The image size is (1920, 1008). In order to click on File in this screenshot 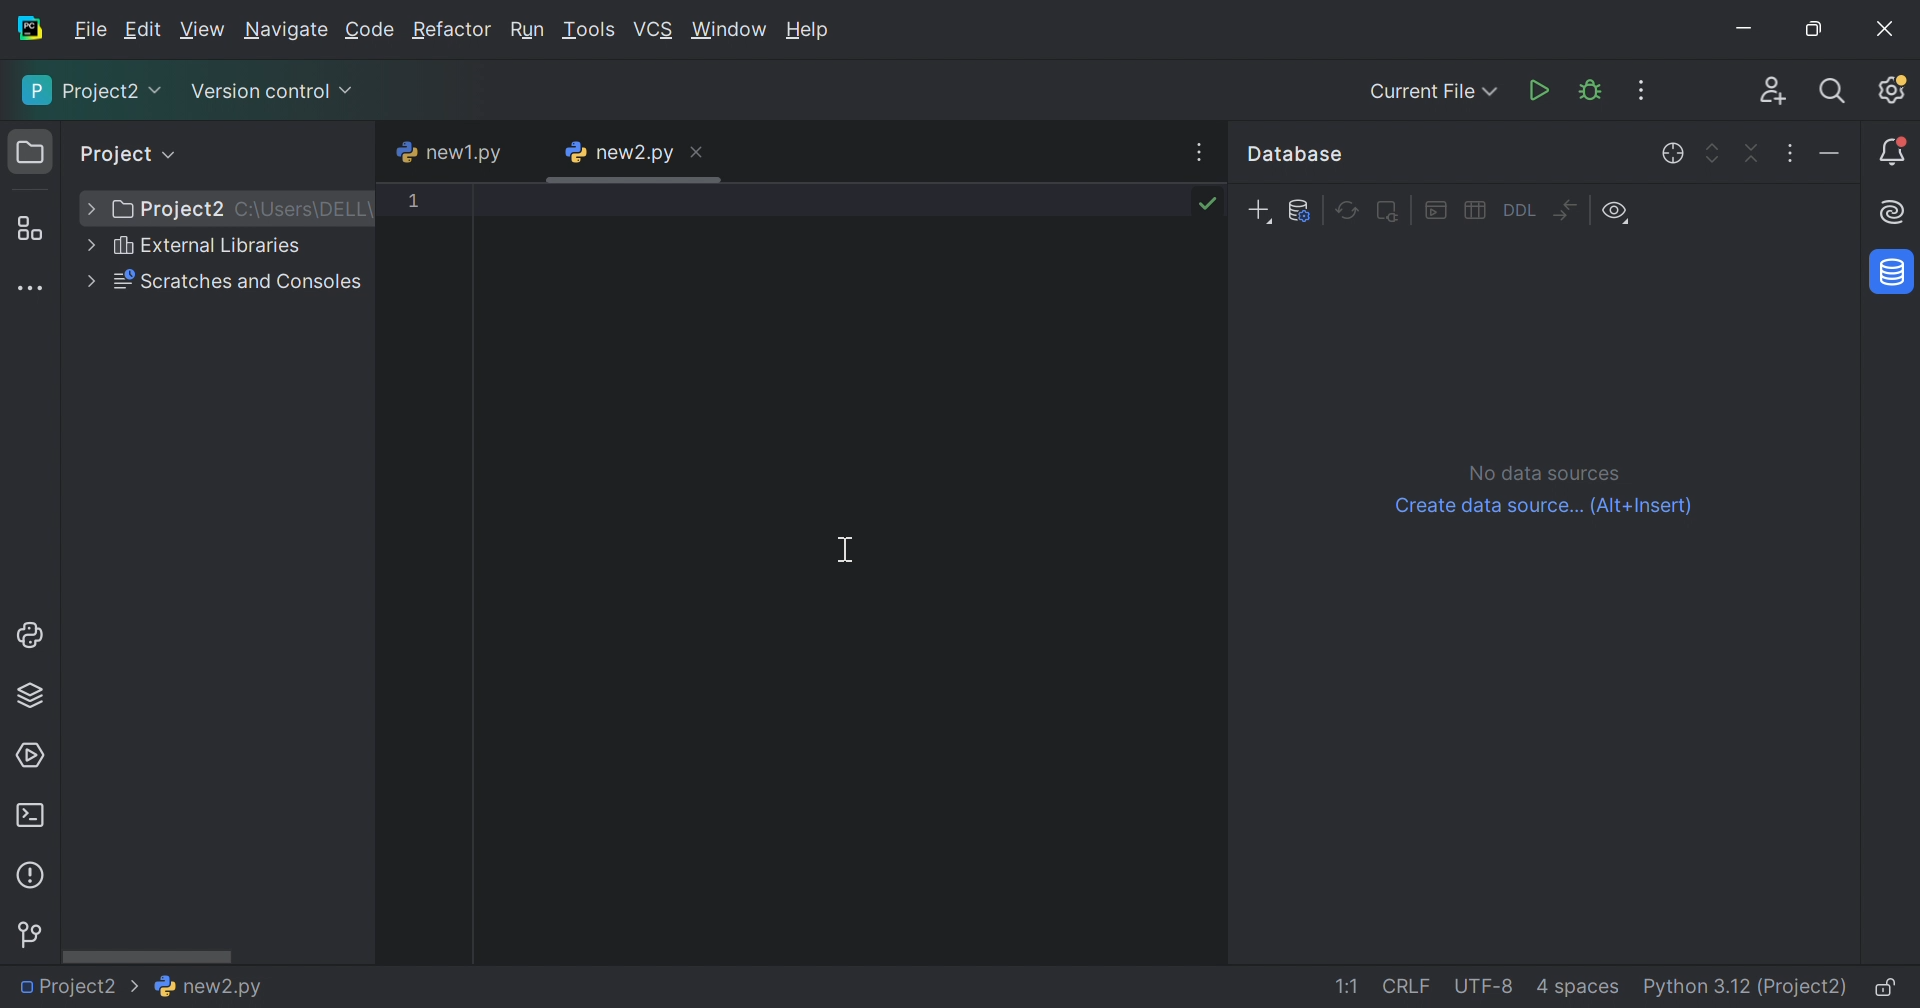, I will do `click(90, 31)`.